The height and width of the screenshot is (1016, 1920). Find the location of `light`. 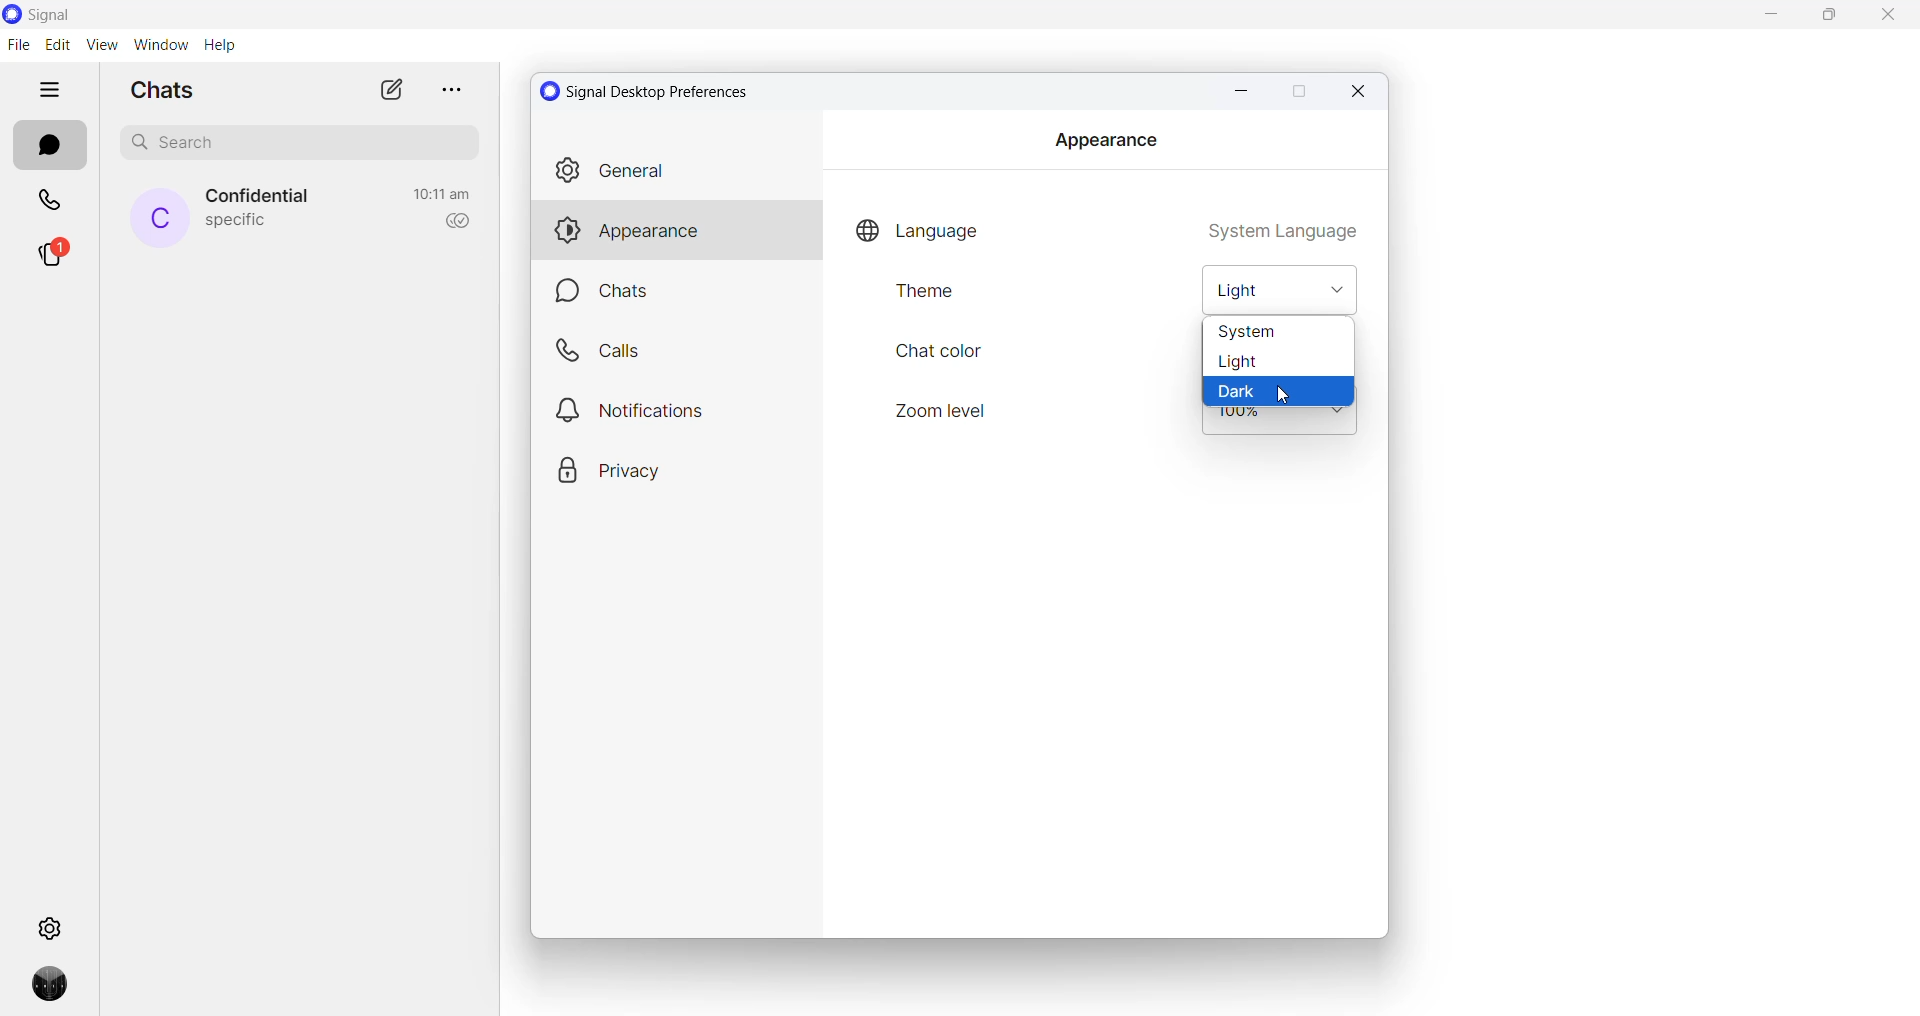

light is located at coordinates (1279, 361).